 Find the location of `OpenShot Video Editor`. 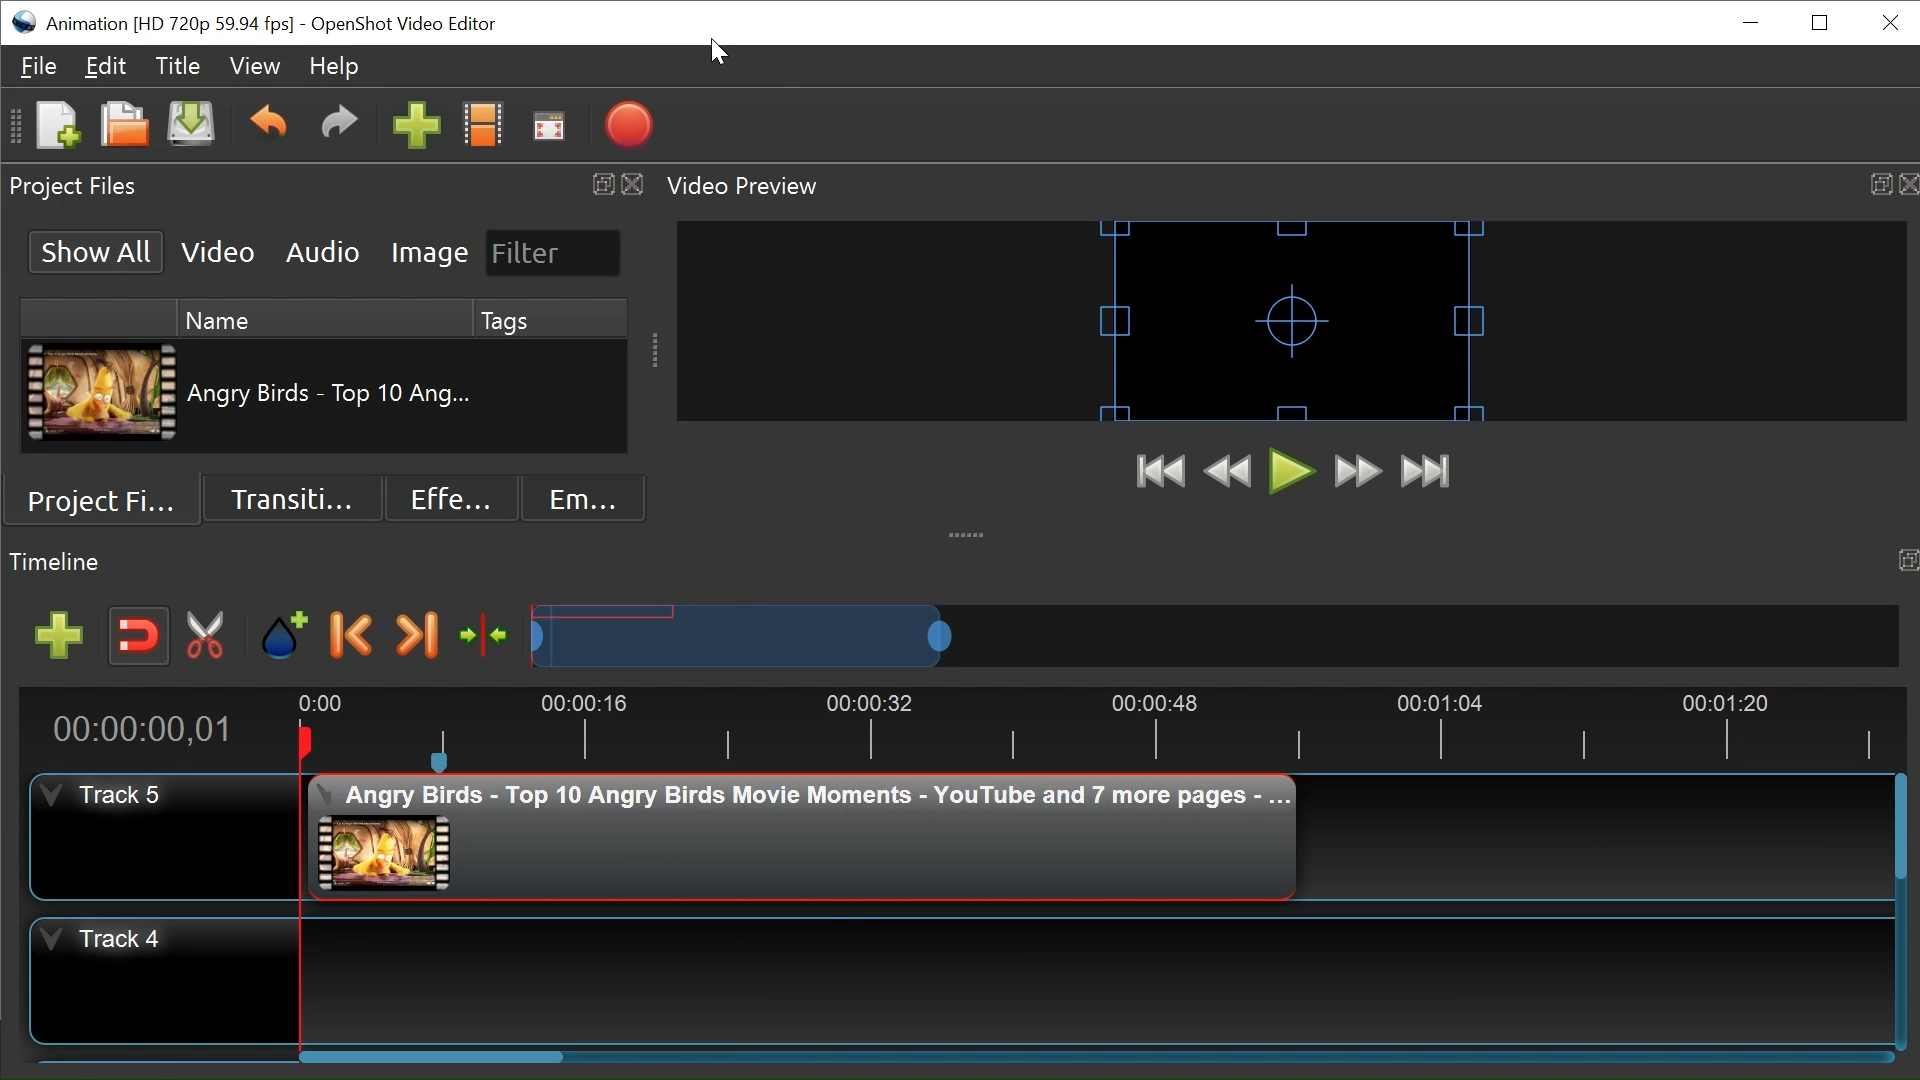

OpenShot Video Editor is located at coordinates (405, 25).